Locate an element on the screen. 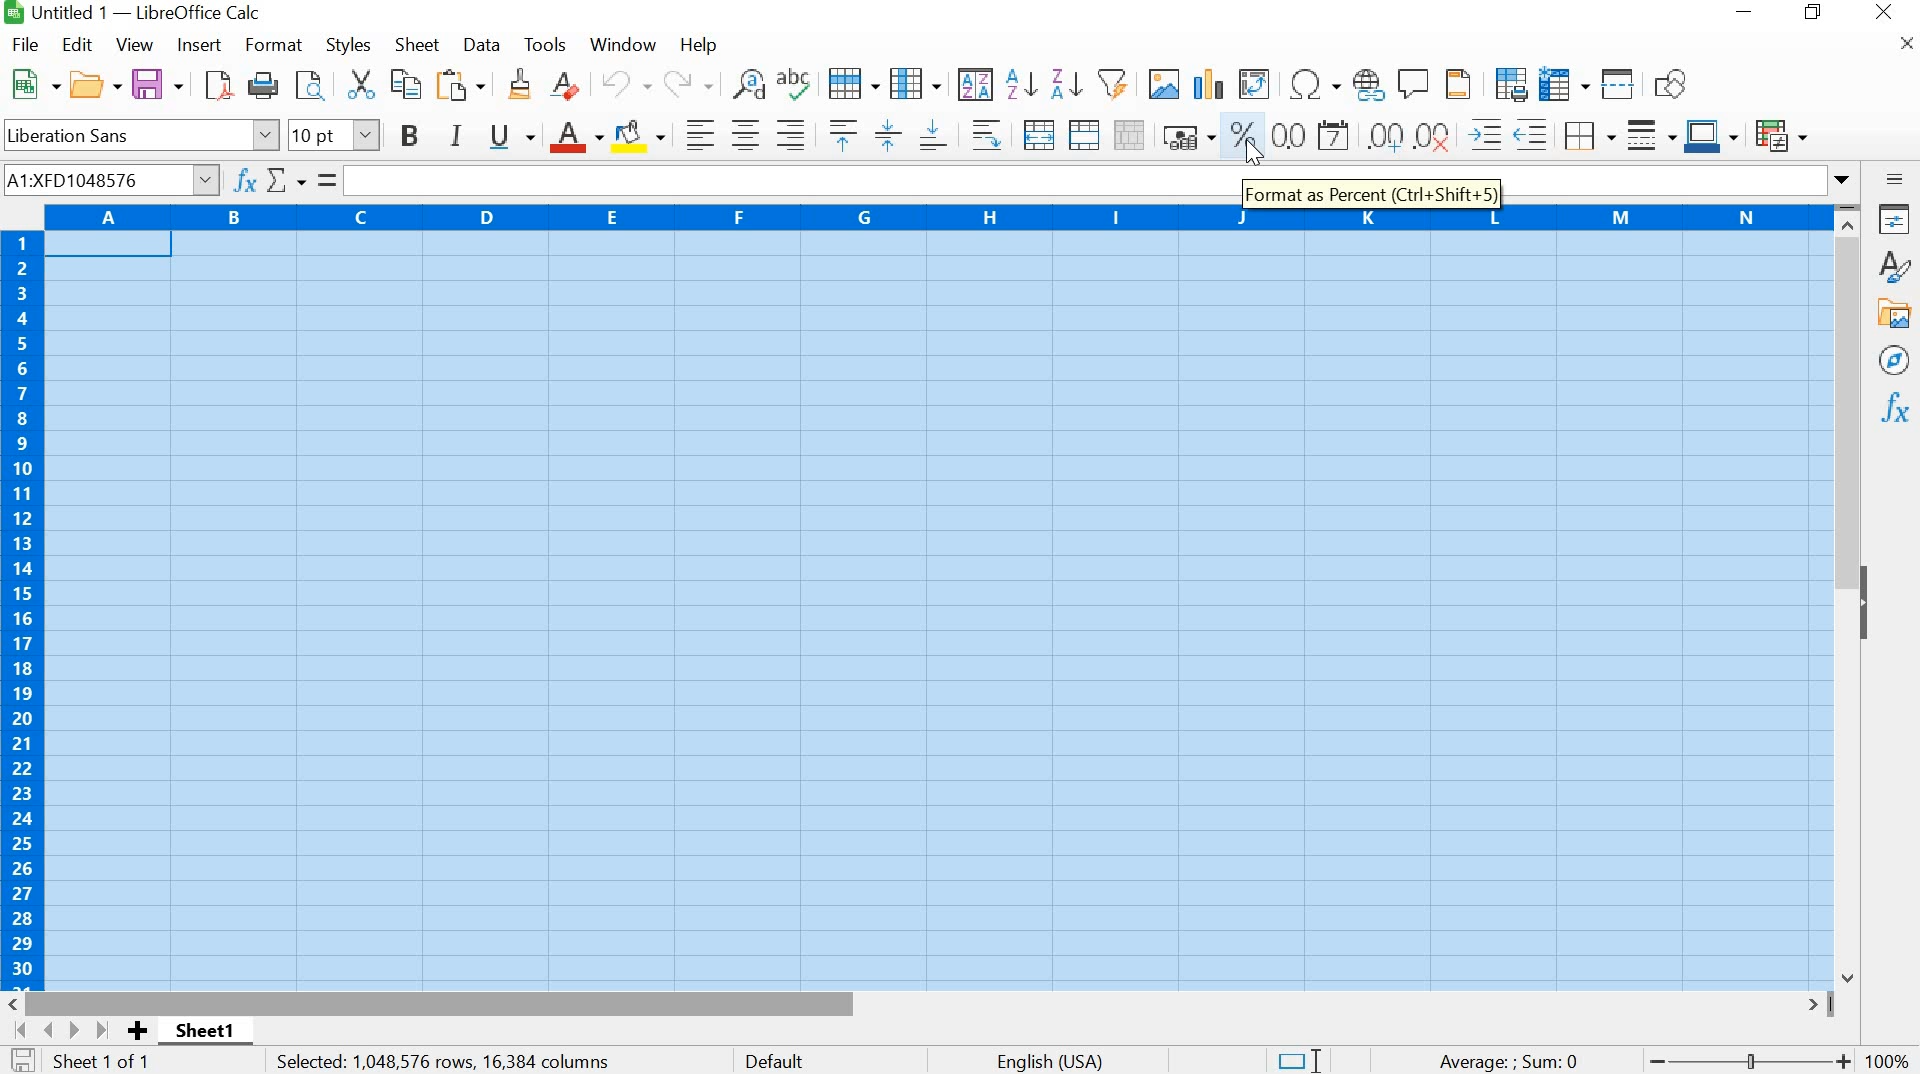 The image size is (1920, 1074). Functions is located at coordinates (1892, 405).